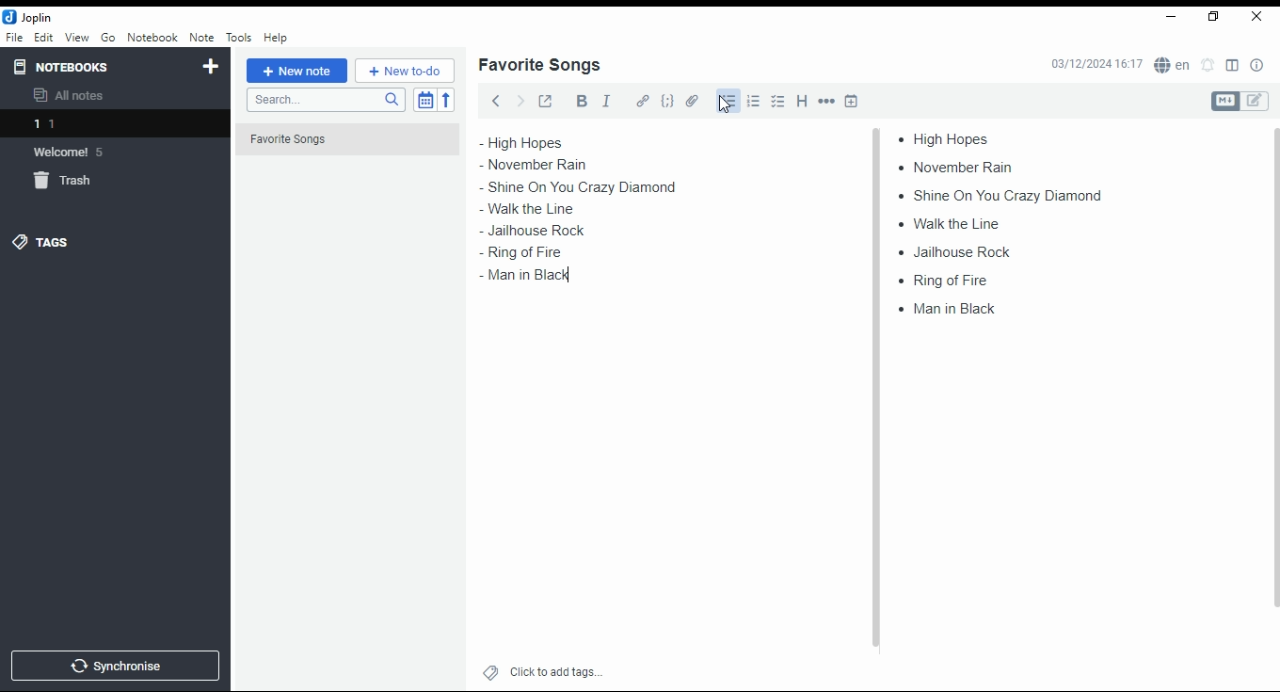 The width and height of the screenshot is (1280, 692). What do you see at coordinates (1168, 18) in the screenshot?
I see `minimize` at bounding box center [1168, 18].